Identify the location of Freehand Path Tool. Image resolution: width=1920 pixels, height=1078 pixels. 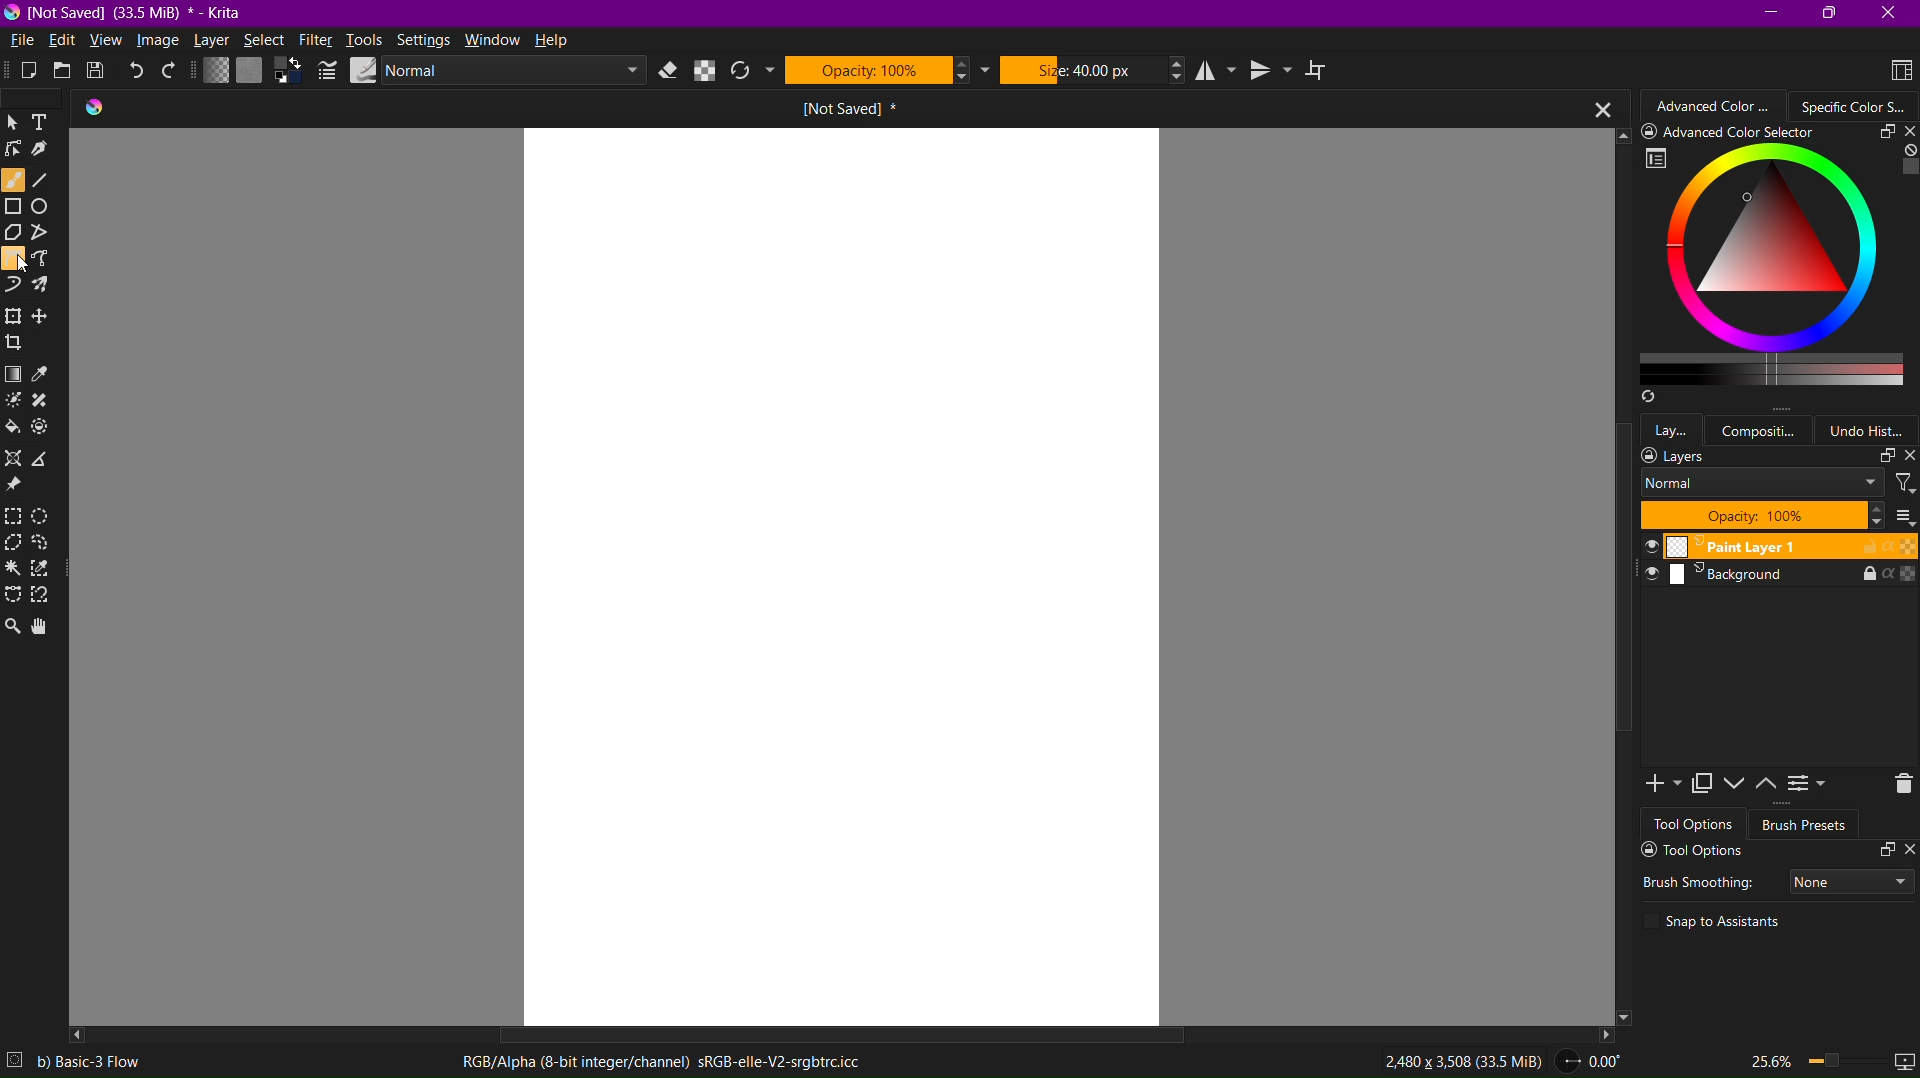
(48, 260).